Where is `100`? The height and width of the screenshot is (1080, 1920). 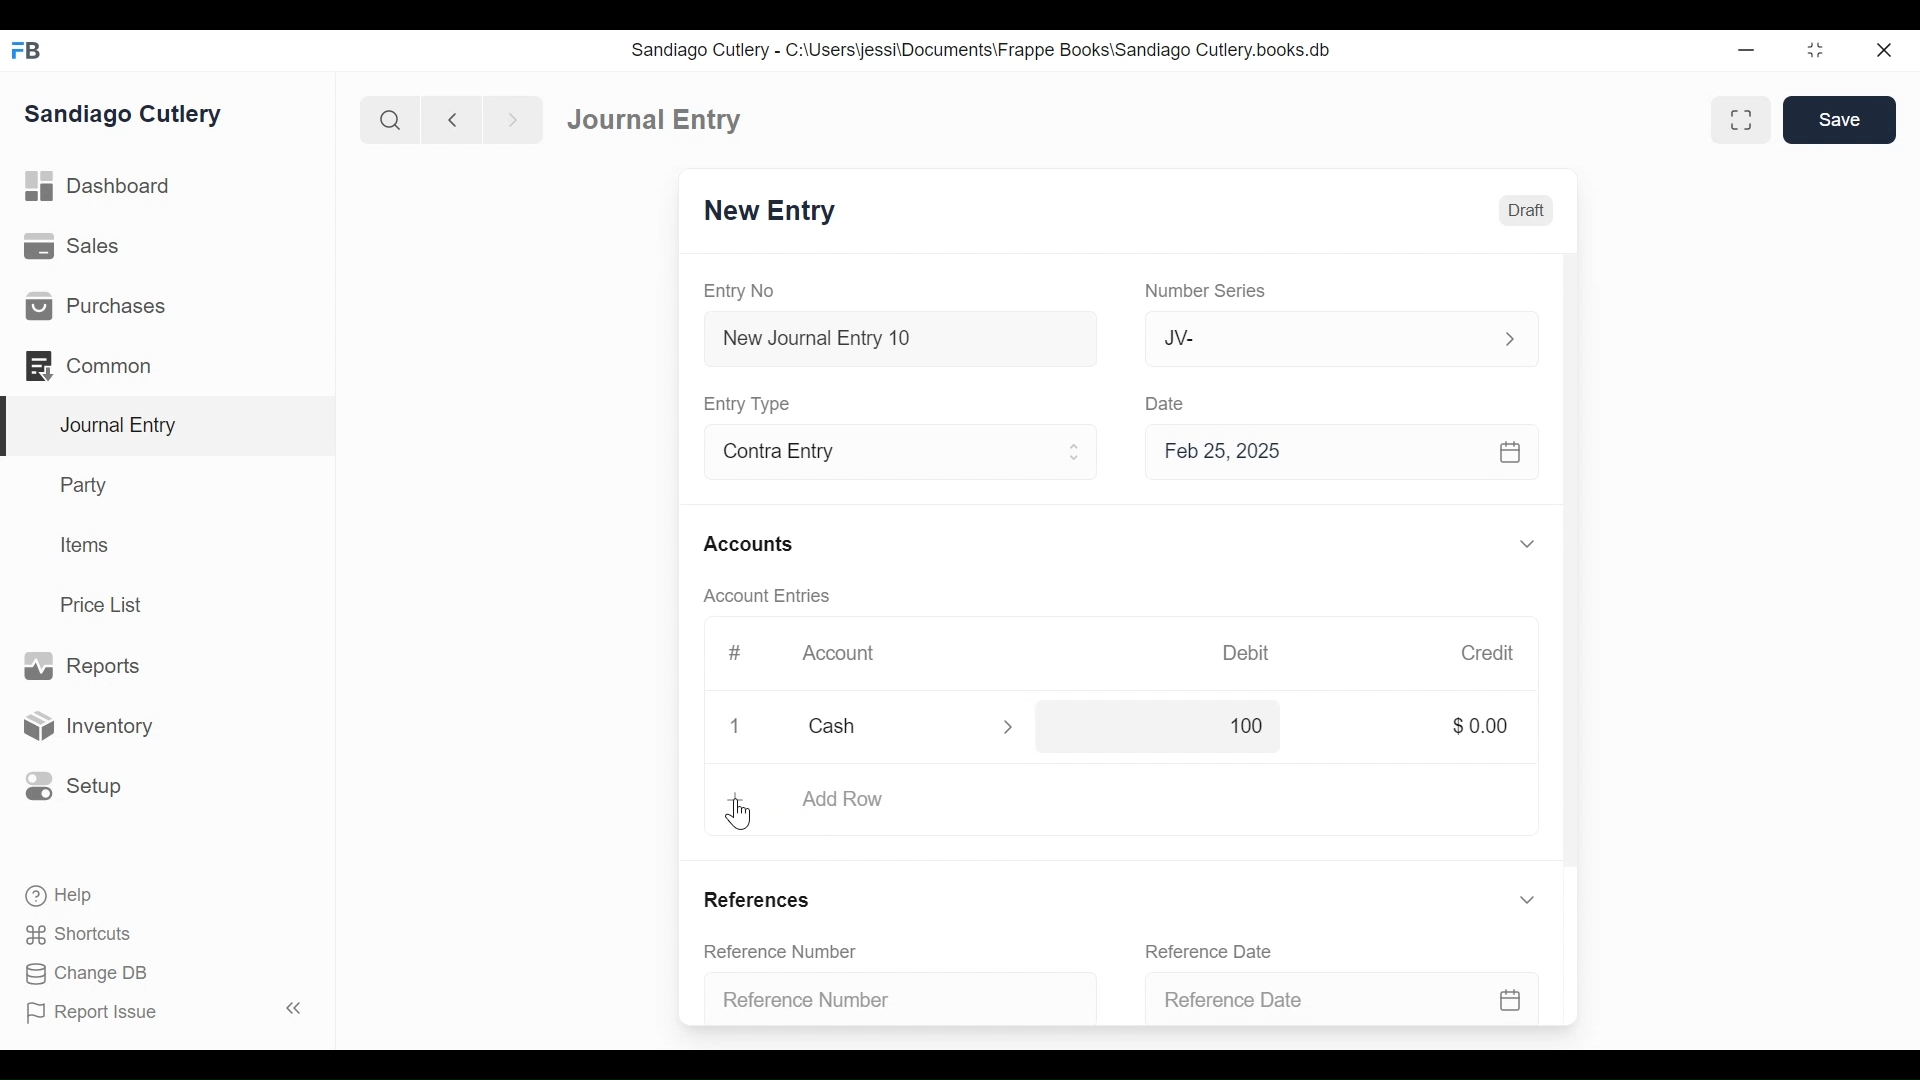
100 is located at coordinates (1162, 726).